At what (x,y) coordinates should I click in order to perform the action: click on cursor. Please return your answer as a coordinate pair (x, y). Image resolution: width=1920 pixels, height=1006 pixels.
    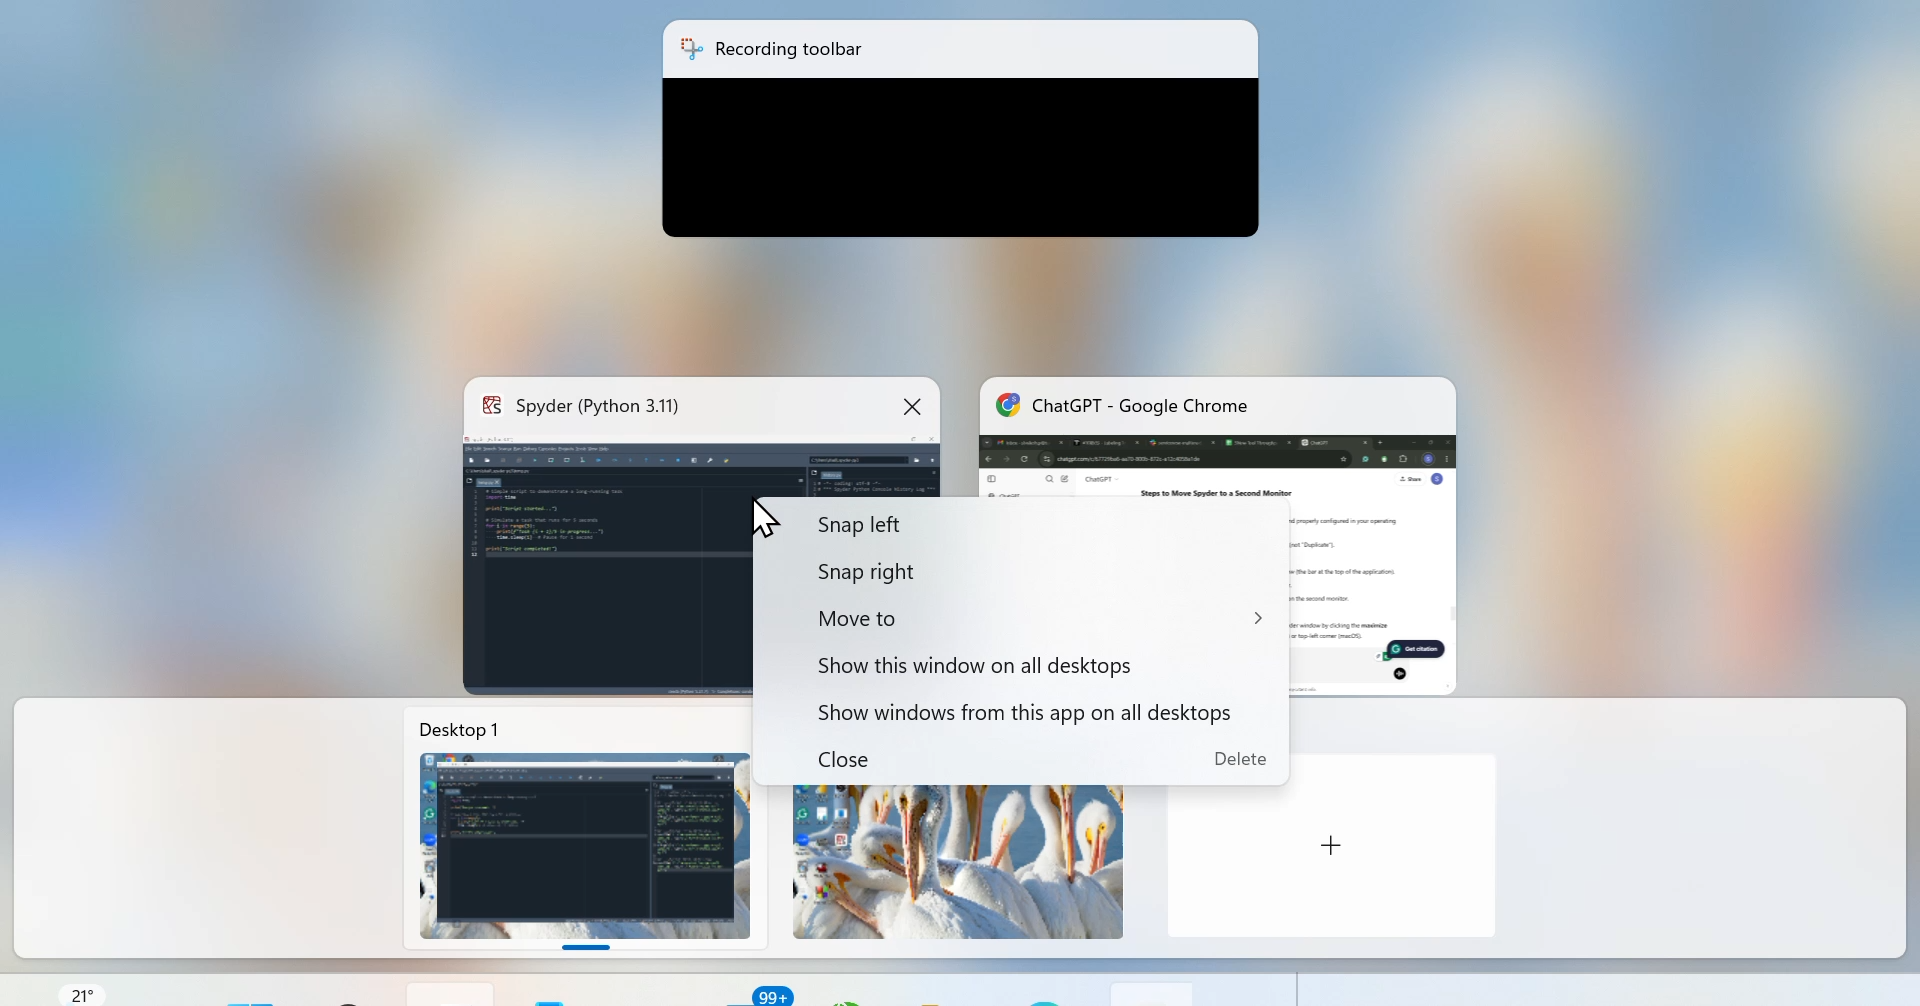
    Looking at the image, I should click on (763, 517).